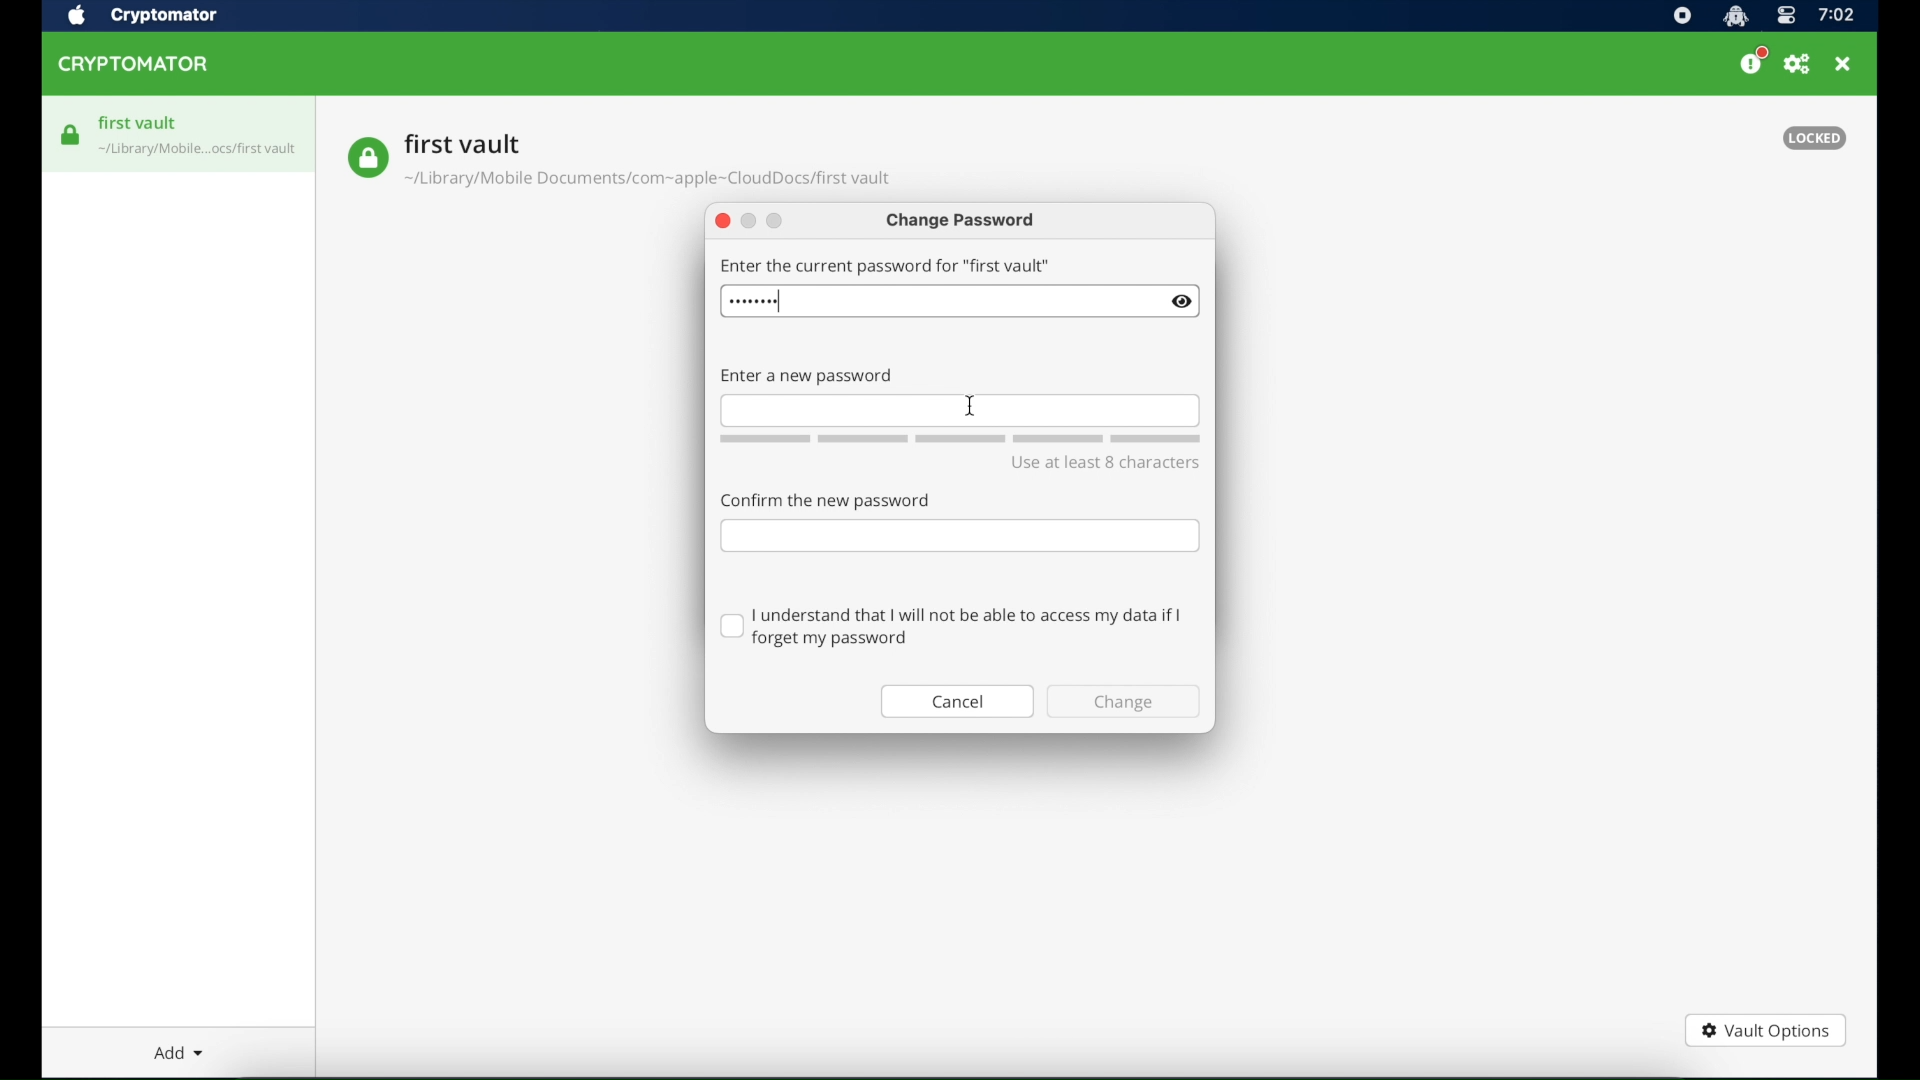 This screenshot has width=1920, height=1080. Describe the element at coordinates (71, 135) in the screenshot. I see `vault icon` at that location.